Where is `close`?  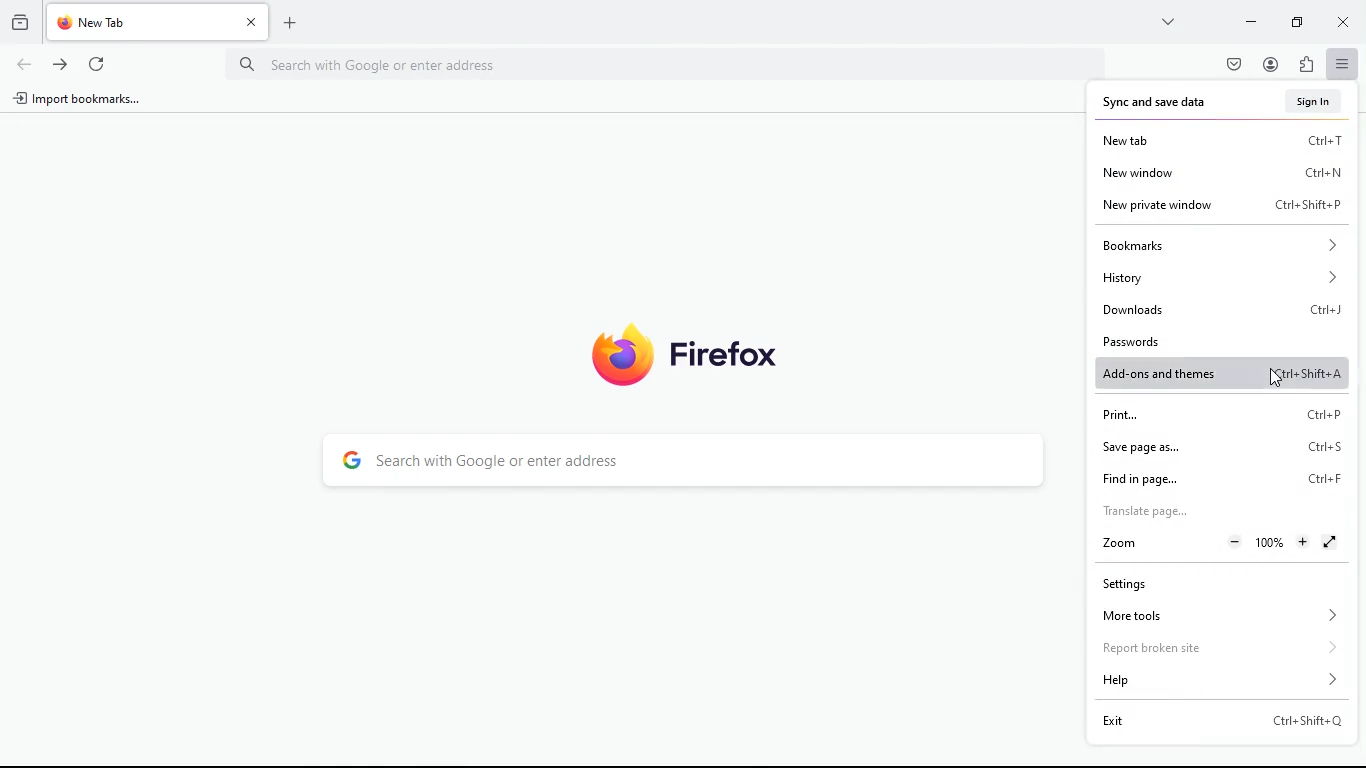 close is located at coordinates (251, 21).